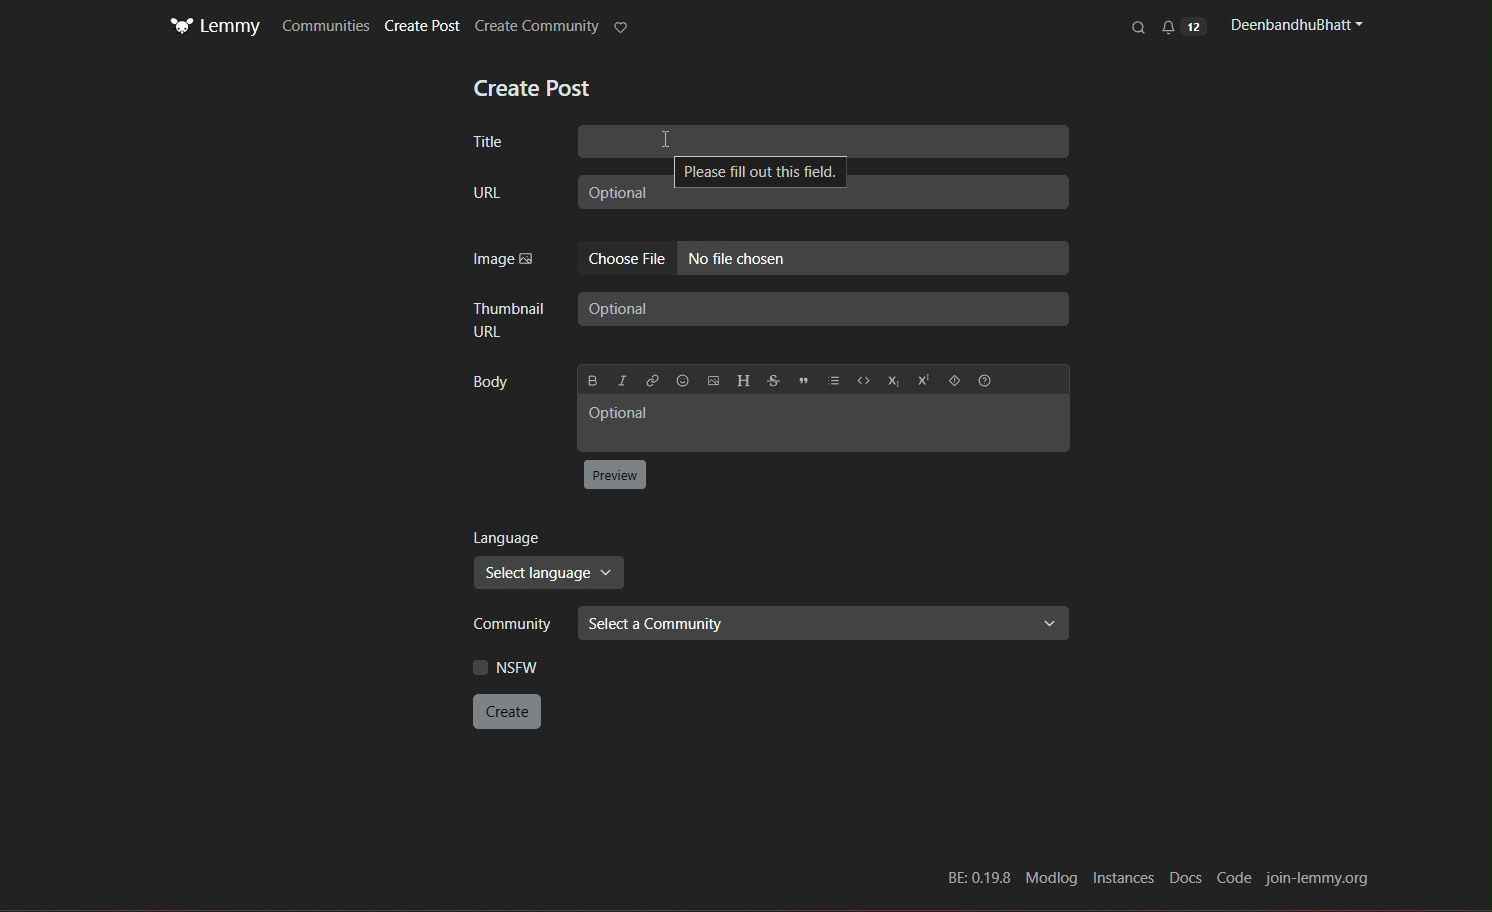 The image size is (1492, 912). What do you see at coordinates (683, 380) in the screenshot?
I see `Emoji` at bounding box center [683, 380].